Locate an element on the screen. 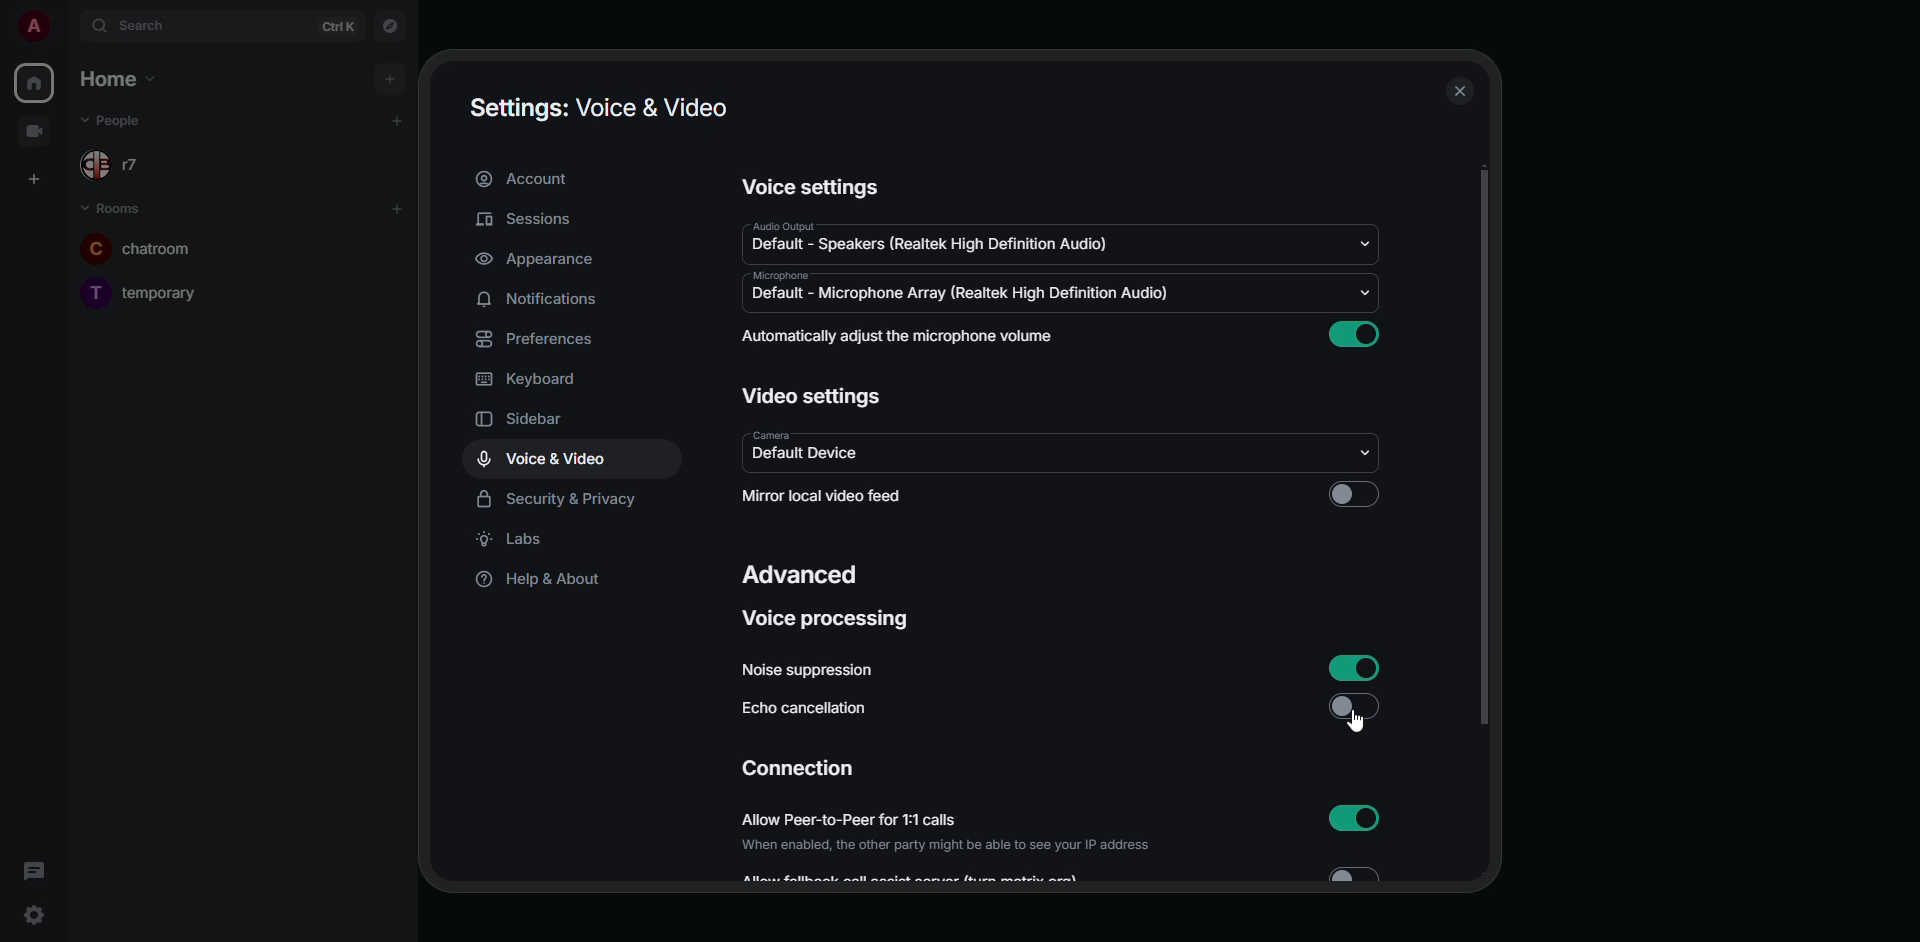  create space is located at coordinates (33, 179).